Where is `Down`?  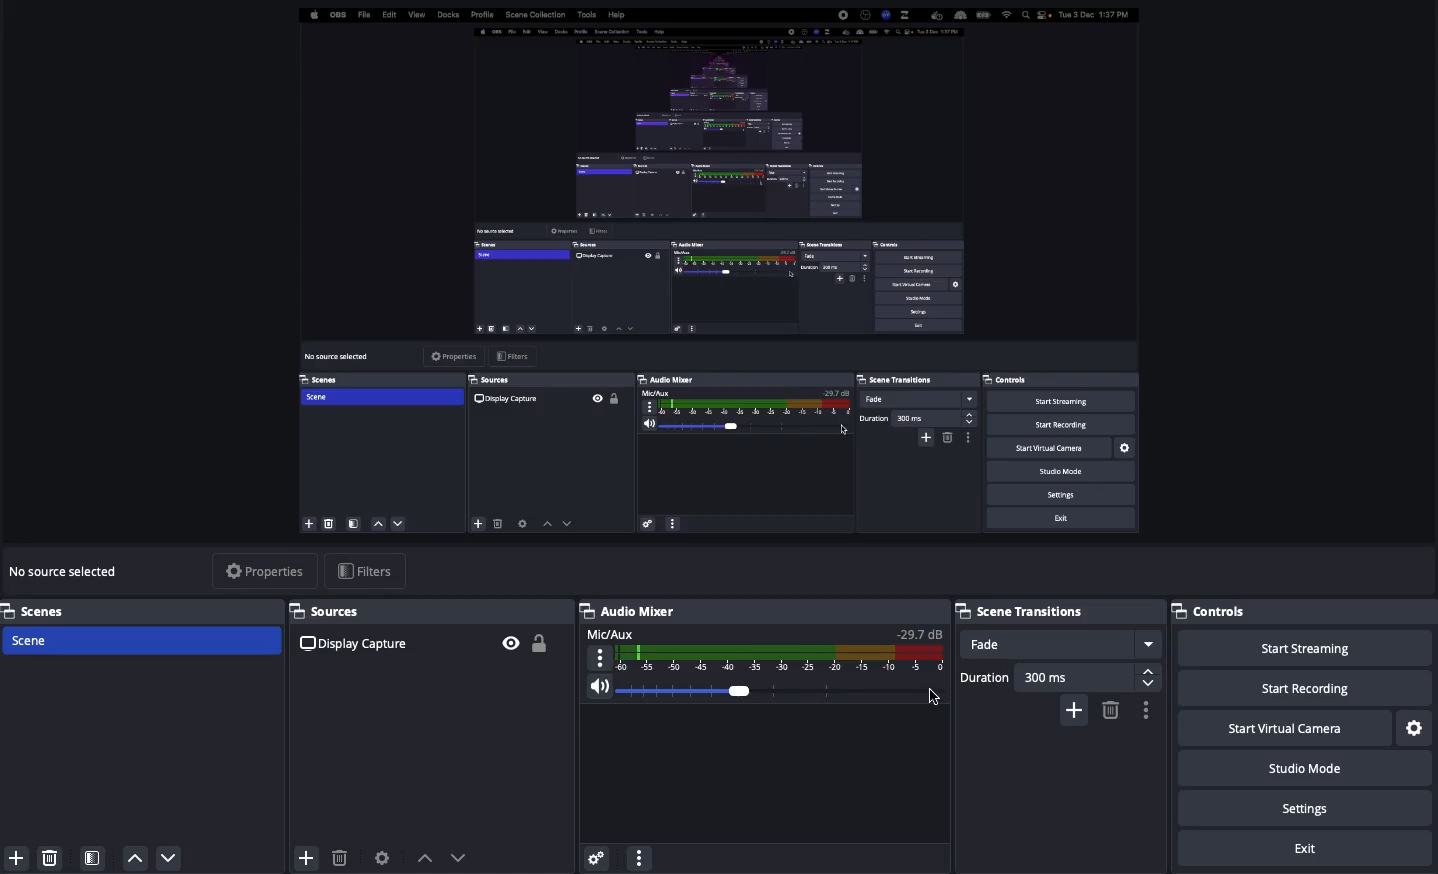
Down is located at coordinates (170, 860).